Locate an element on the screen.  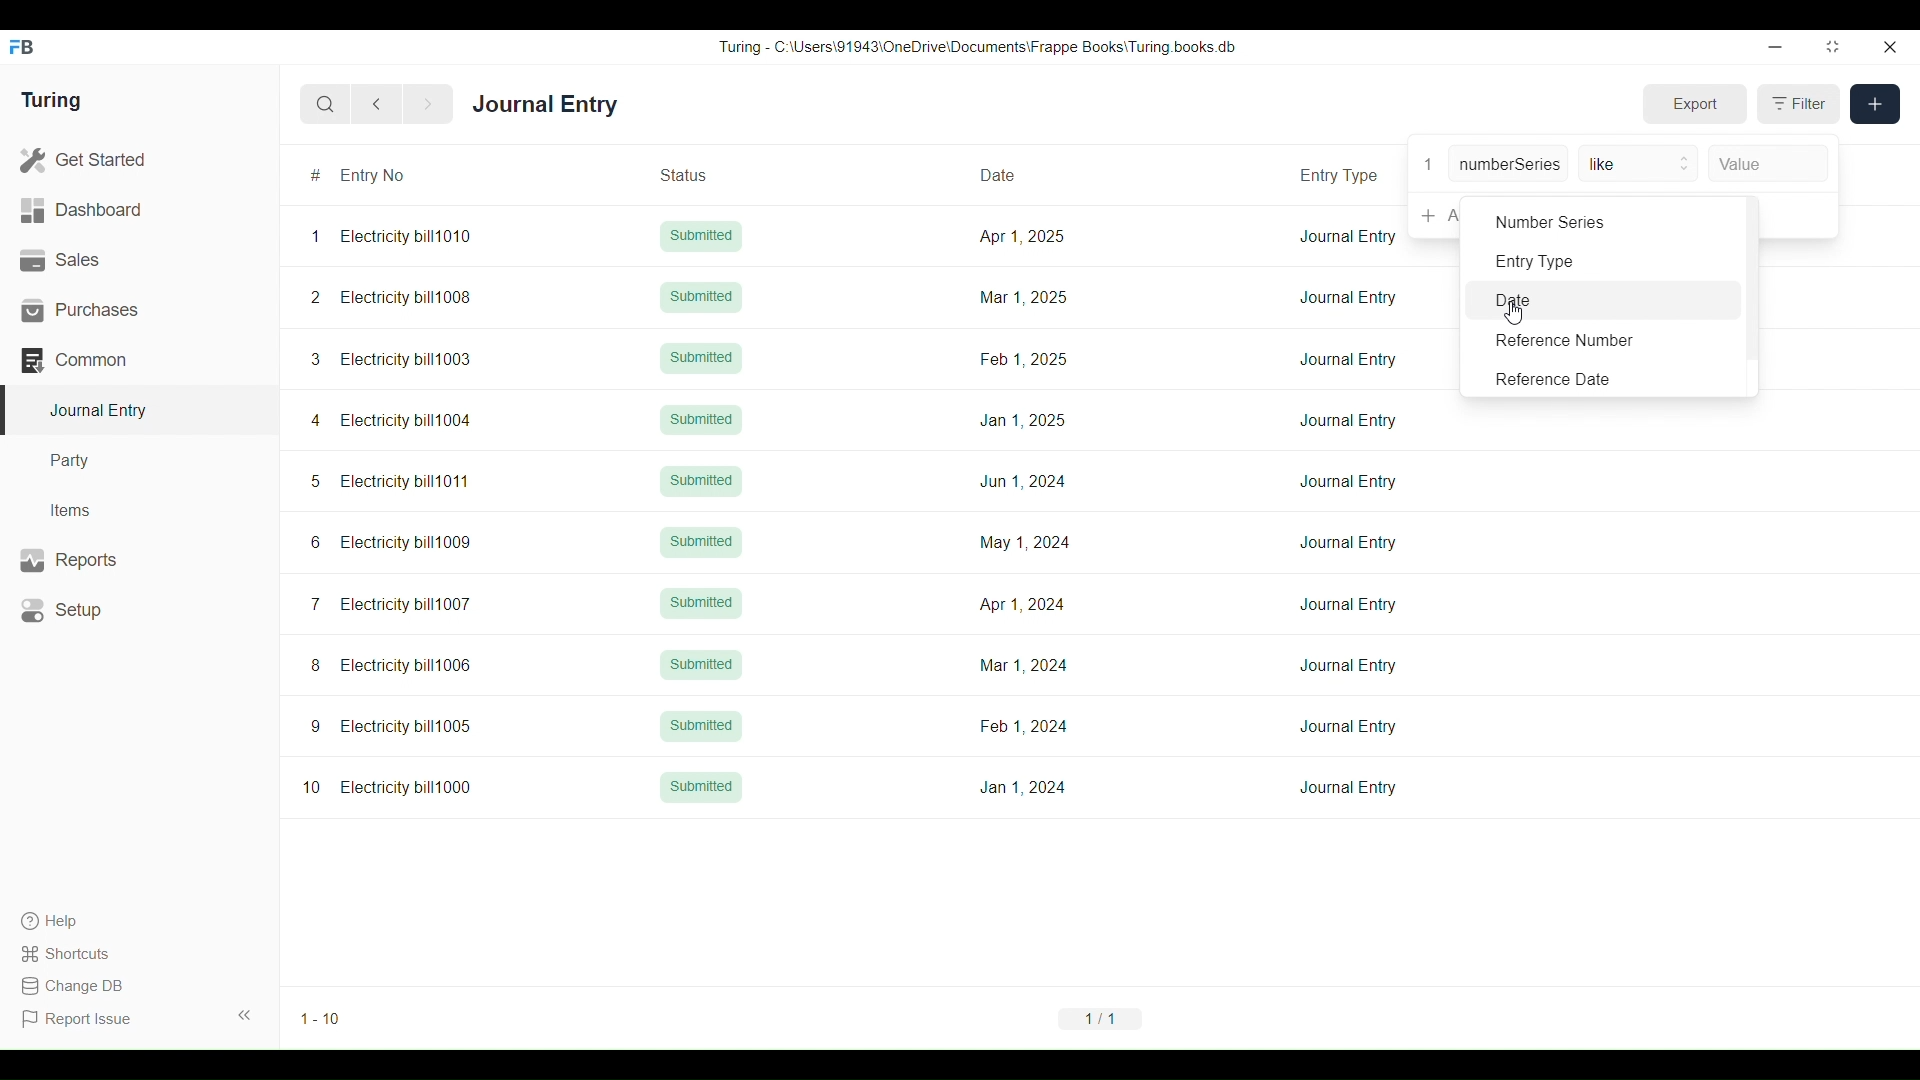
Reports is located at coordinates (141, 560).